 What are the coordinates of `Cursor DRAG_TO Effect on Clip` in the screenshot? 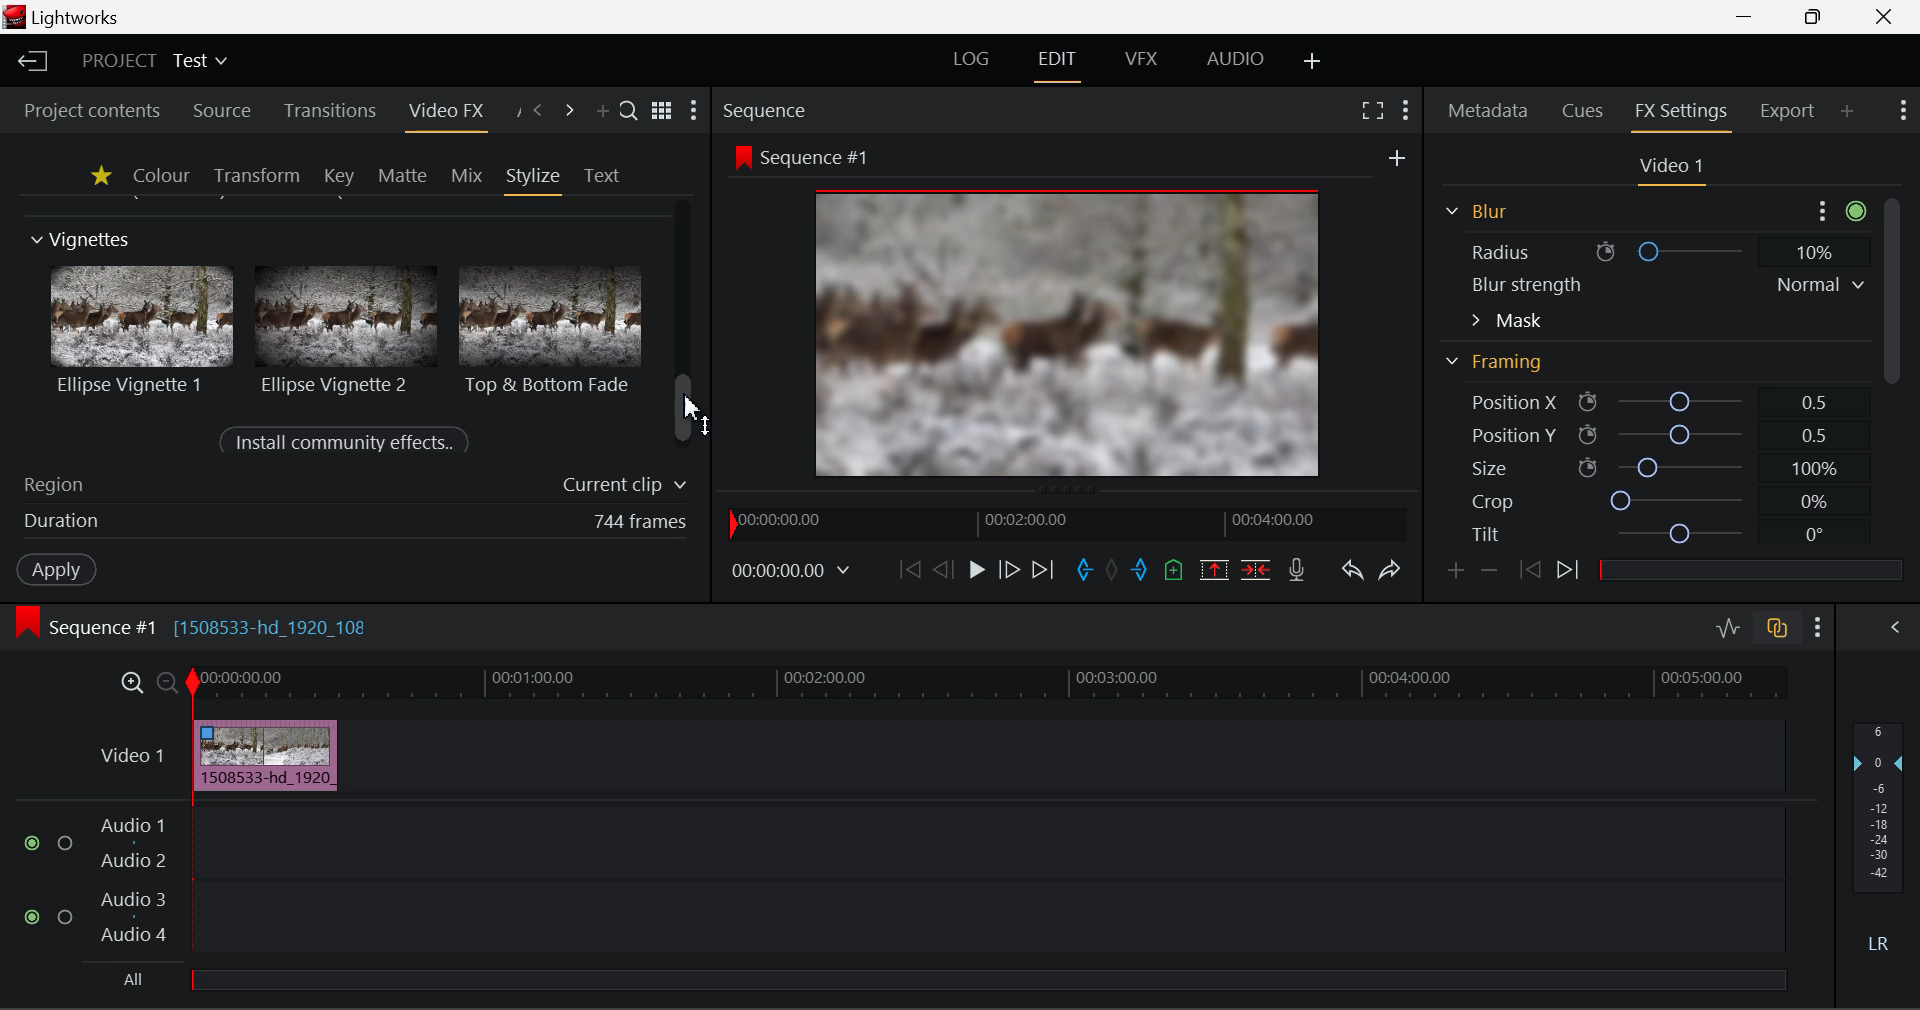 It's located at (265, 756).